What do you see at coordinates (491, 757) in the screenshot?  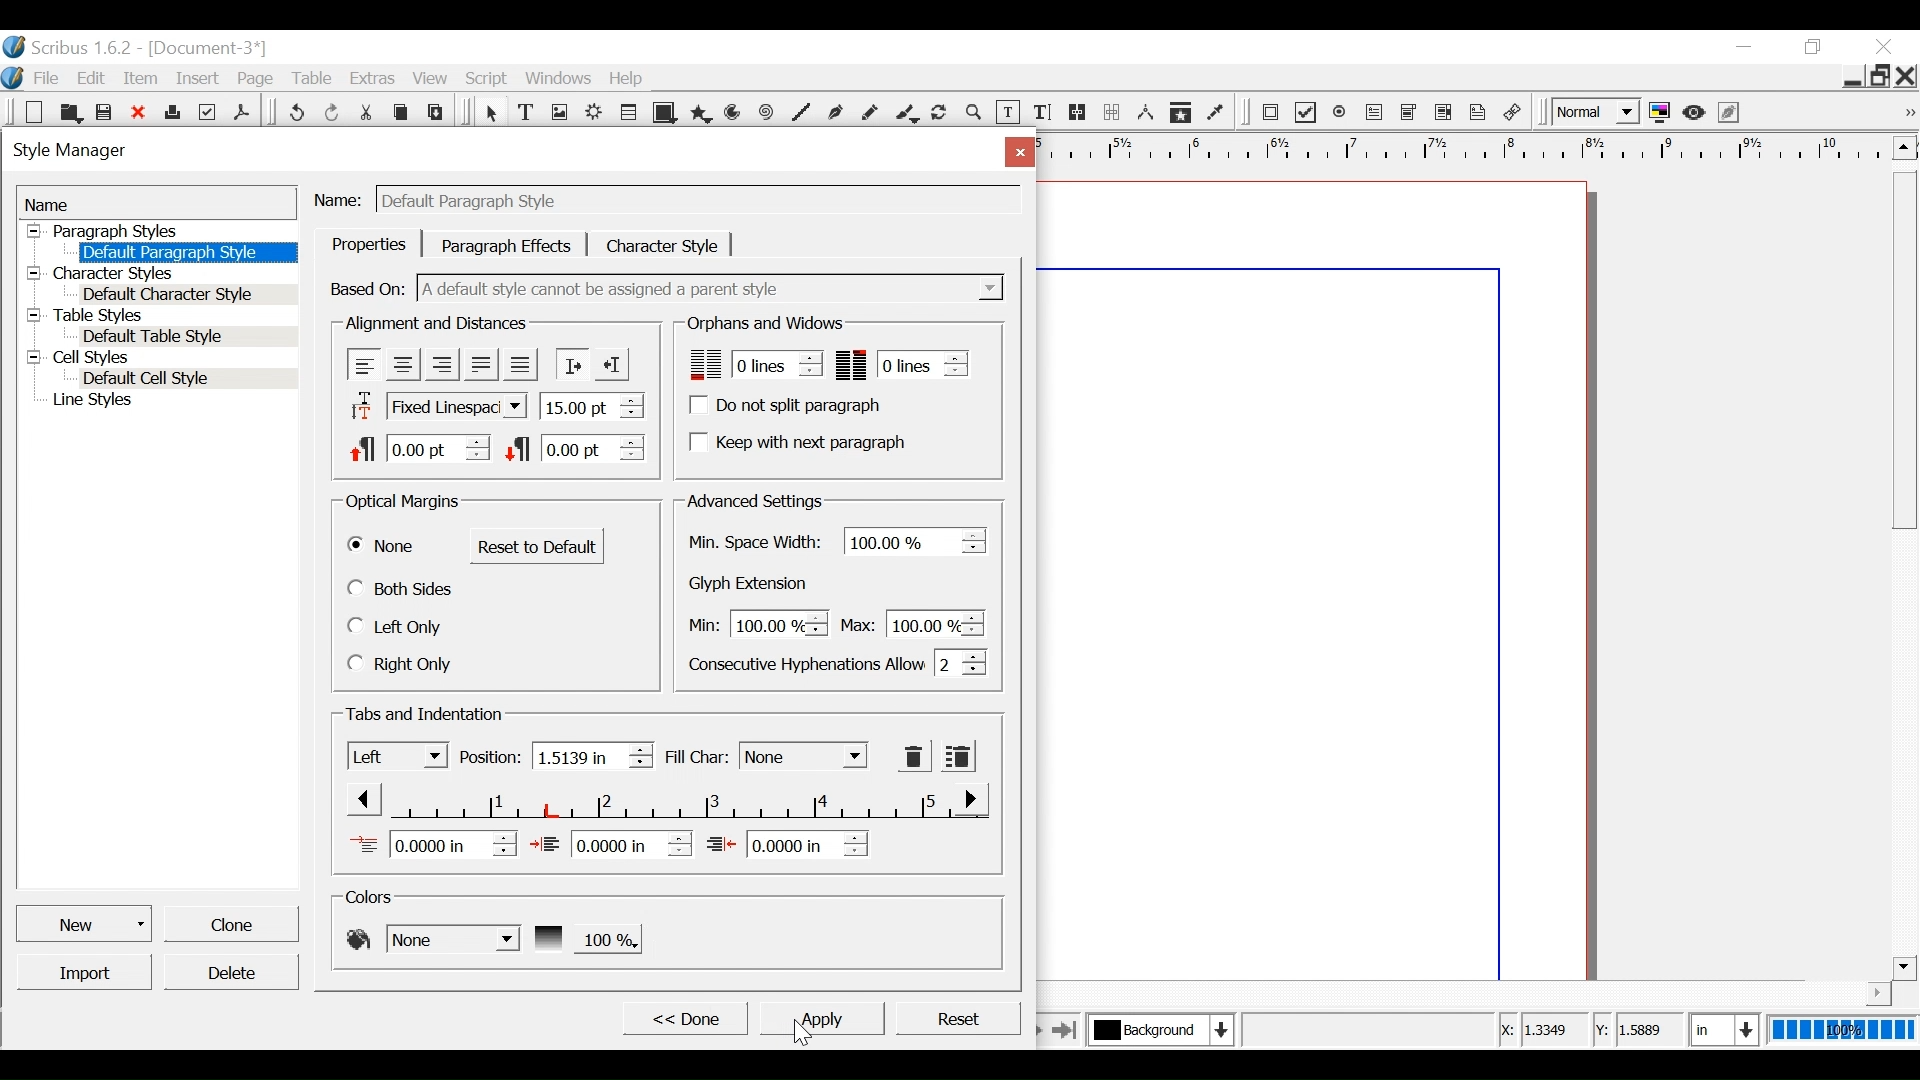 I see `Position` at bounding box center [491, 757].